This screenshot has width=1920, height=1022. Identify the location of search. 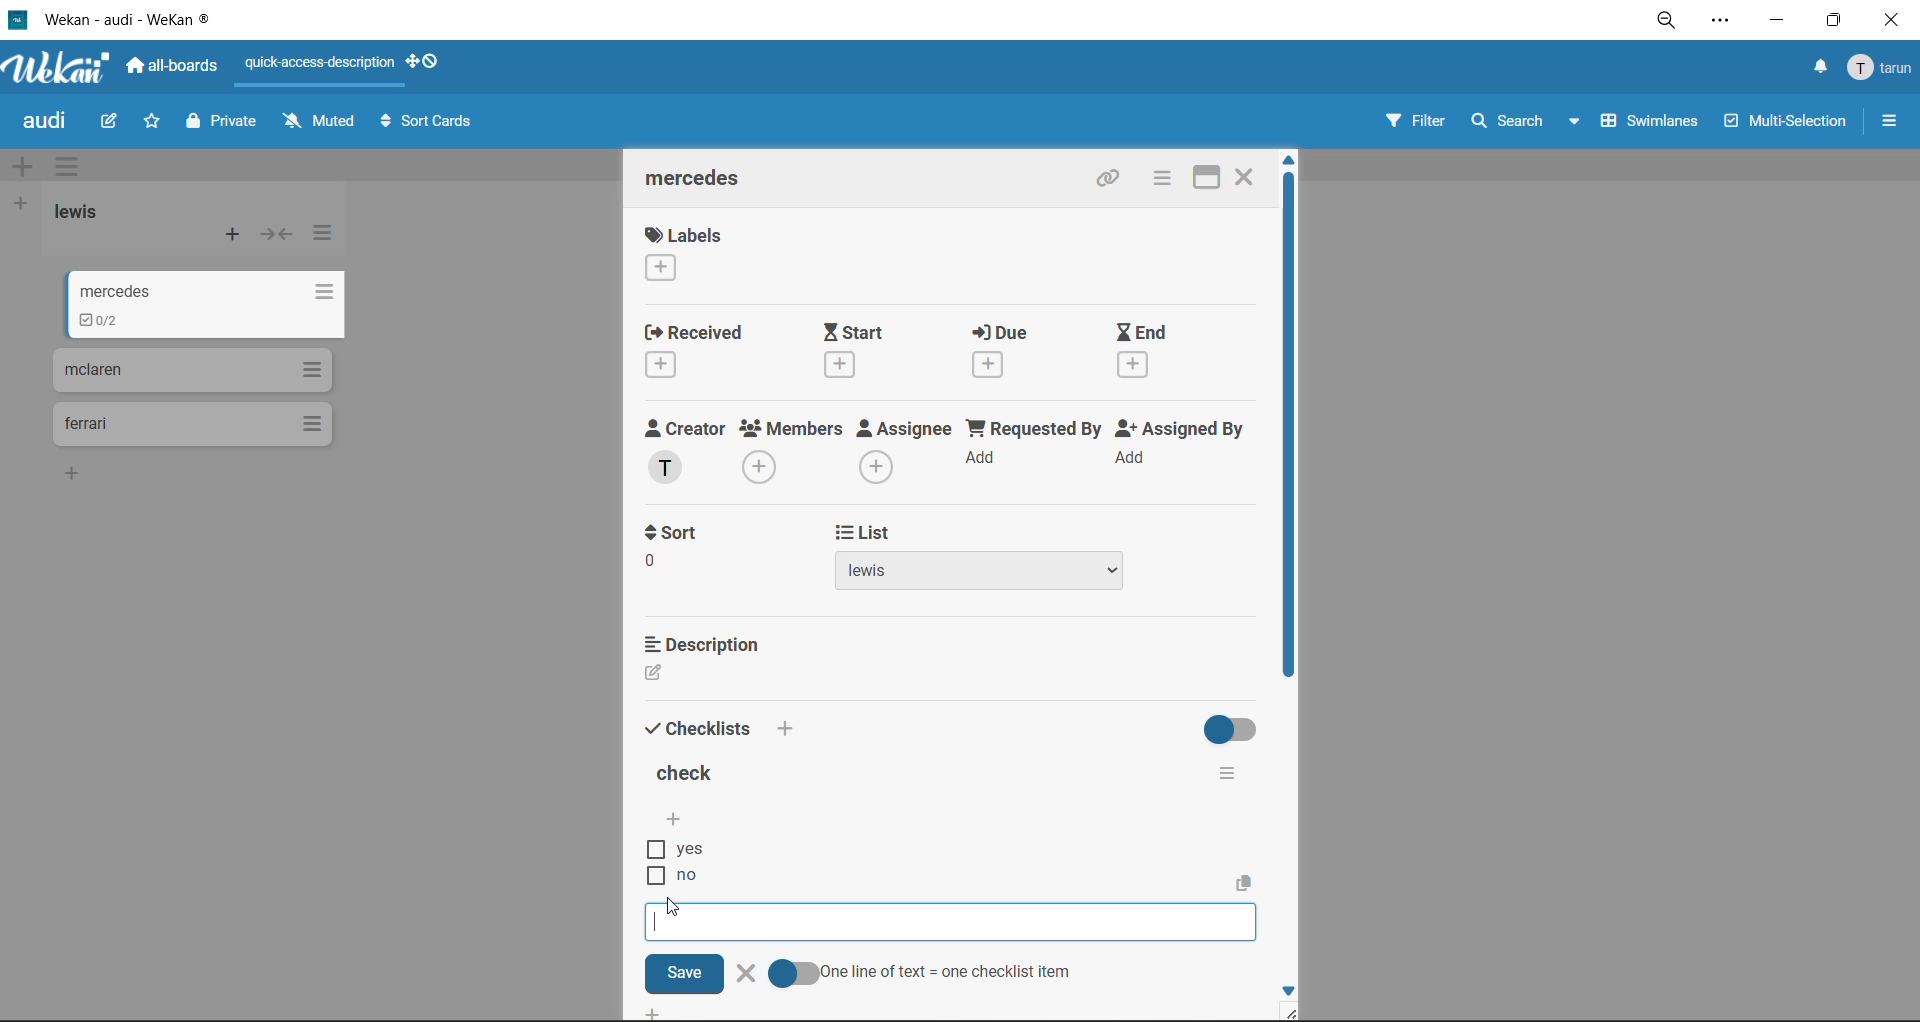
(1528, 120).